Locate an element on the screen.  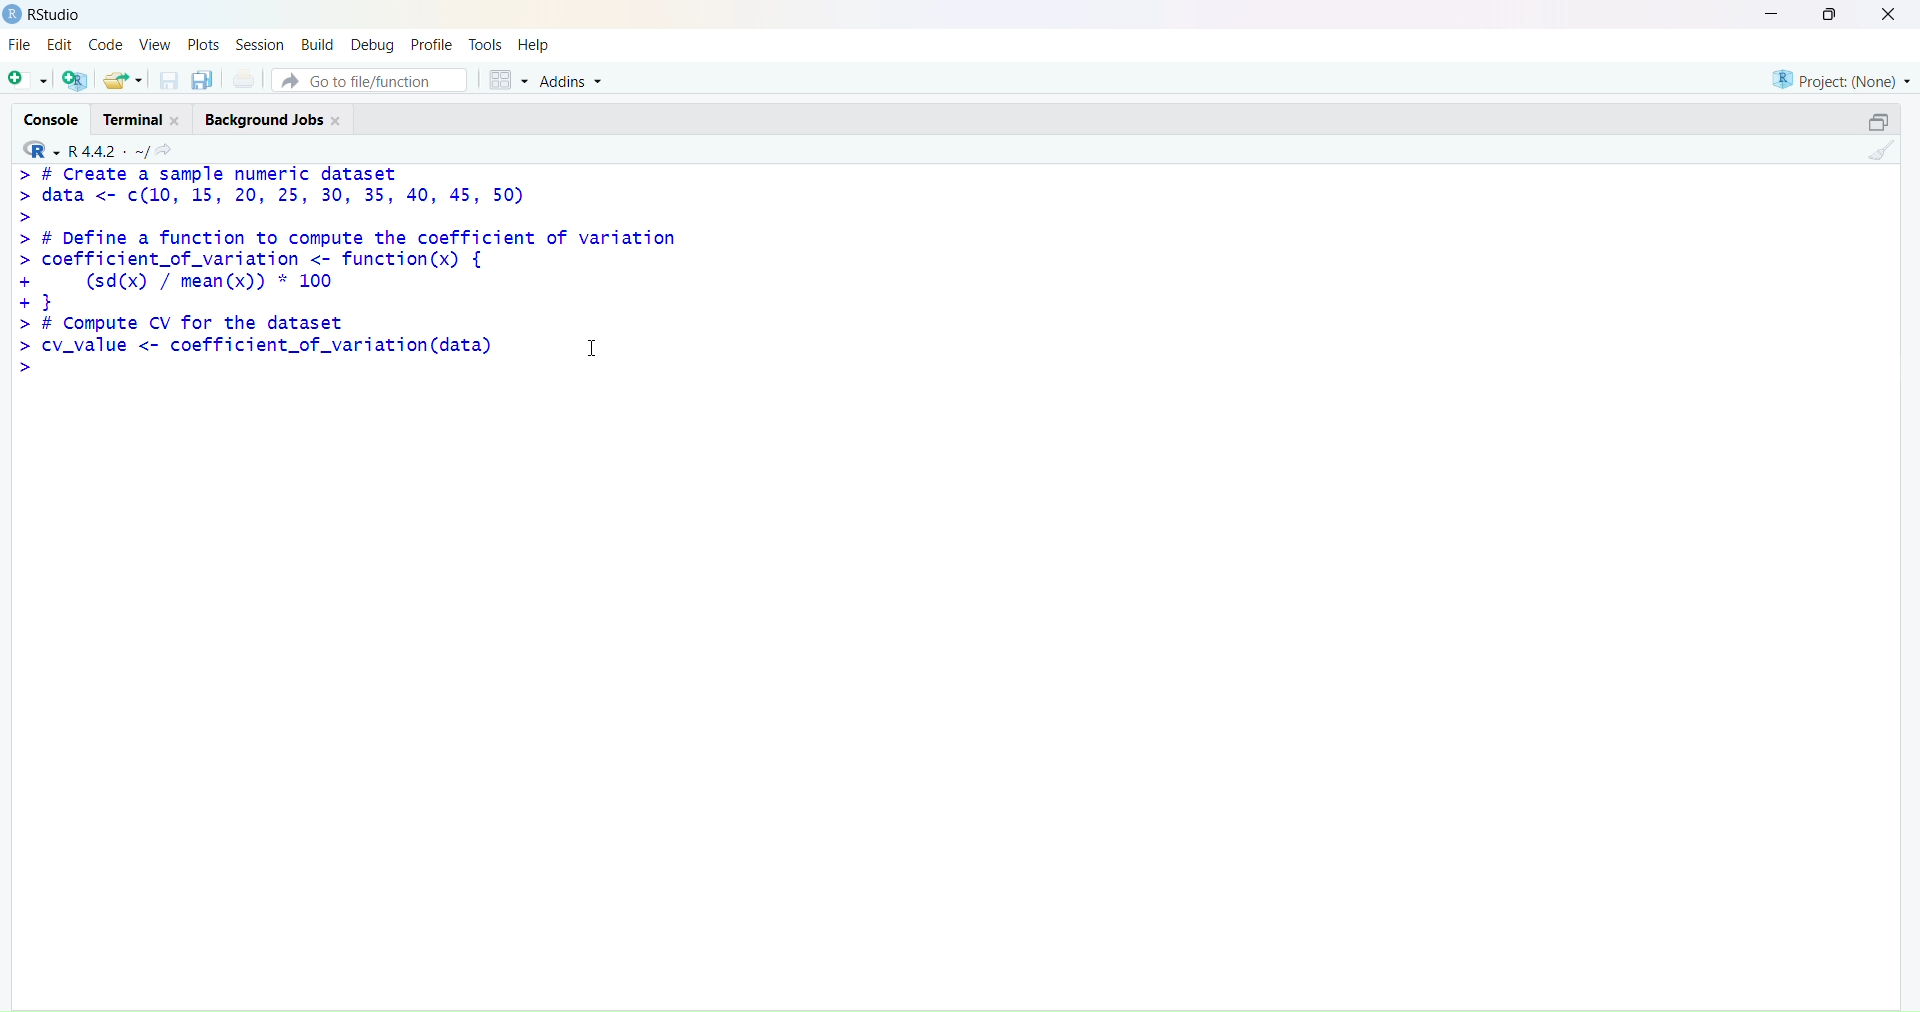
logo is located at coordinates (14, 14).